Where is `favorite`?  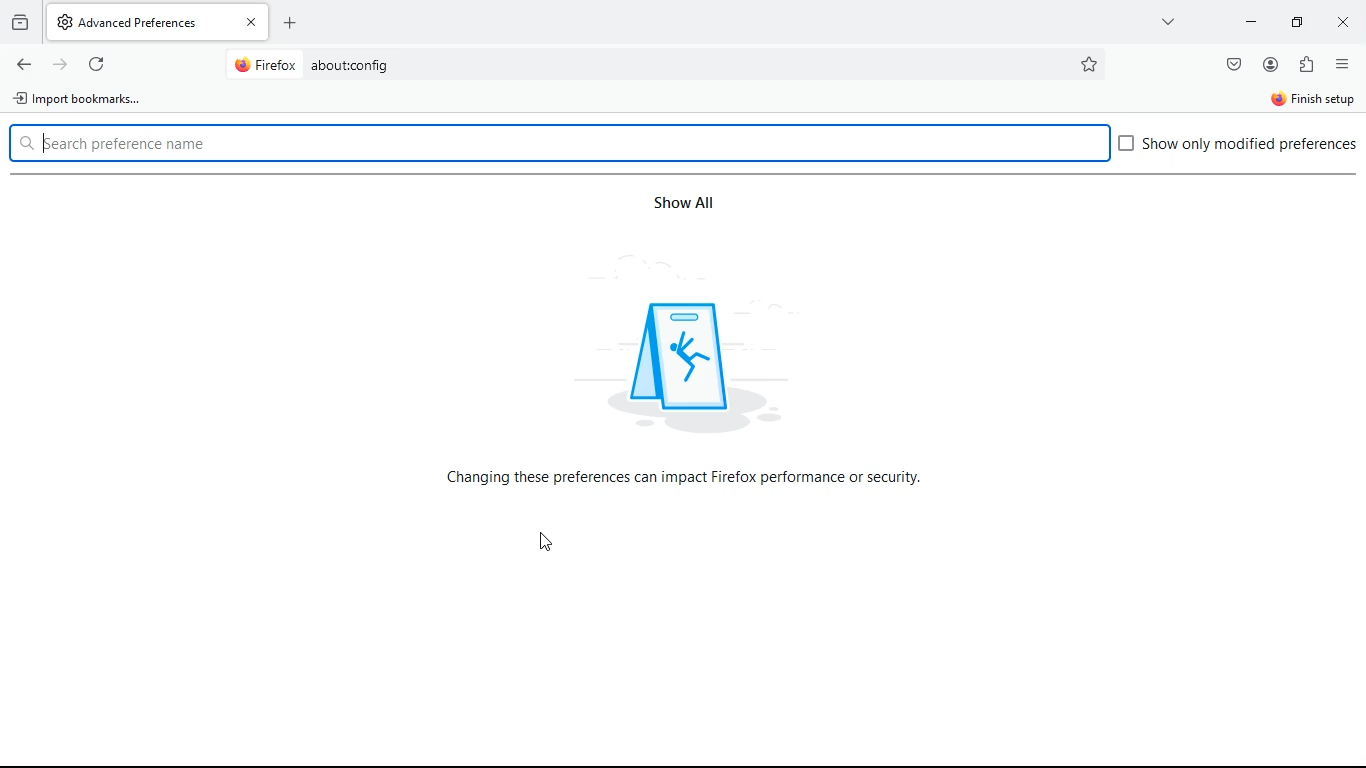
favorite is located at coordinates (1089, 64).